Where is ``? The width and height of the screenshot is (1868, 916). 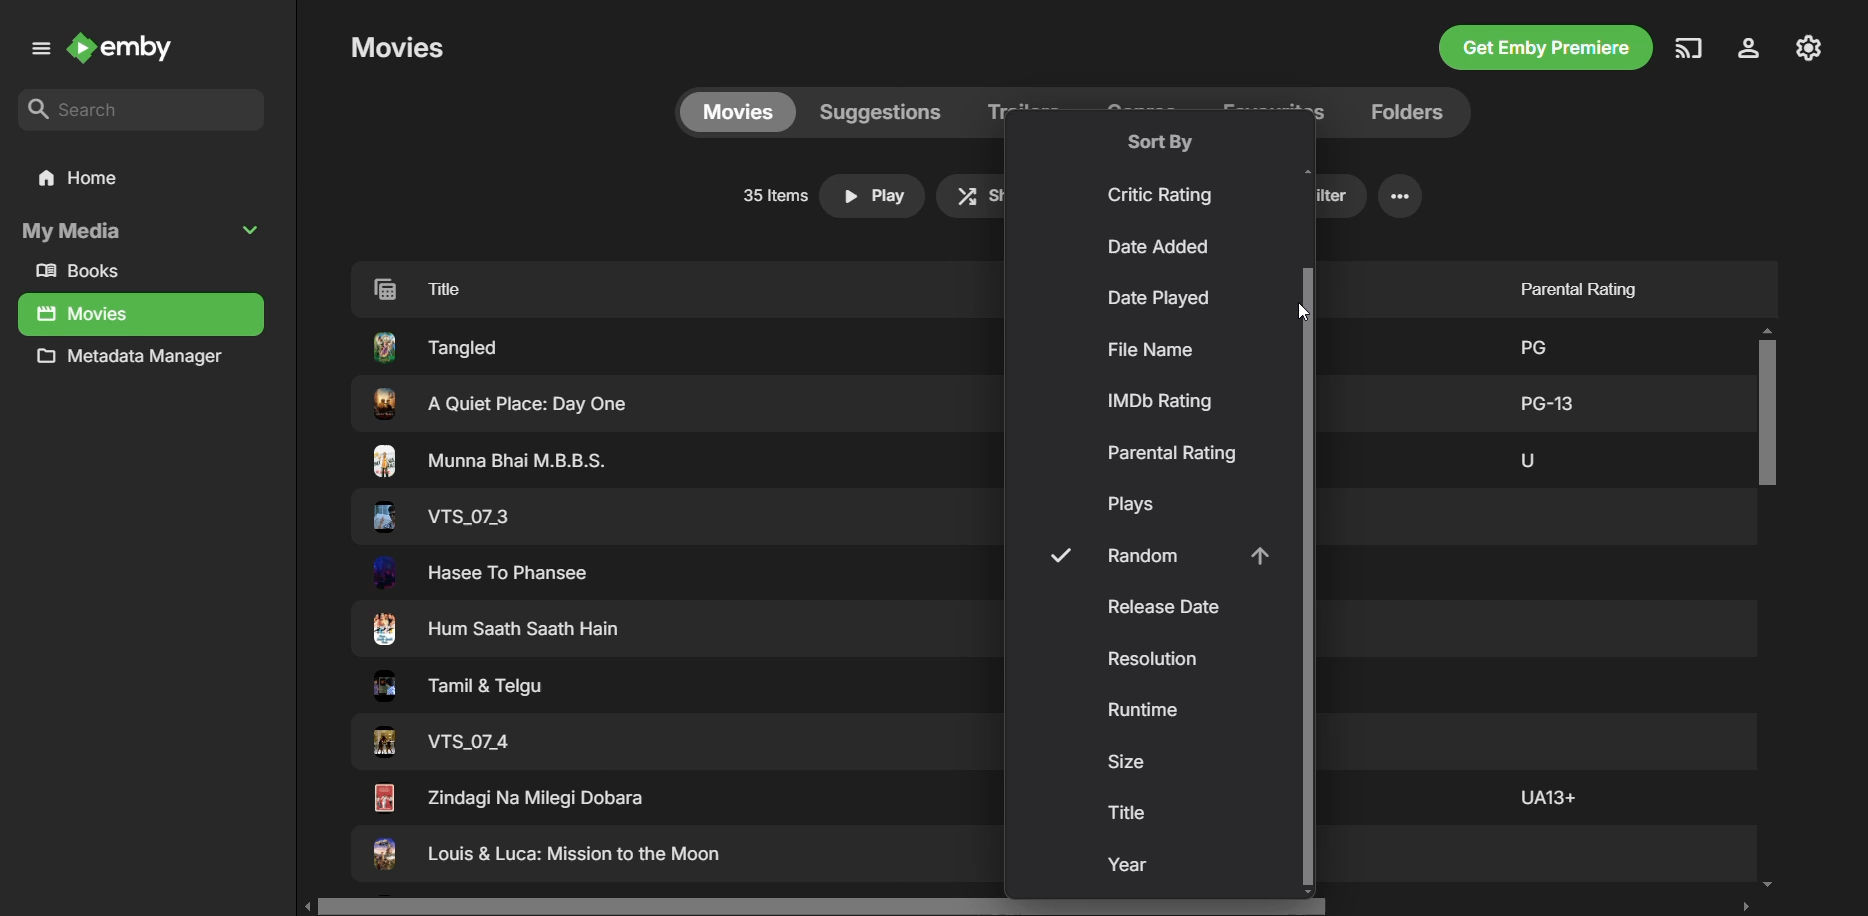  is located at coordinates (1529, 343).